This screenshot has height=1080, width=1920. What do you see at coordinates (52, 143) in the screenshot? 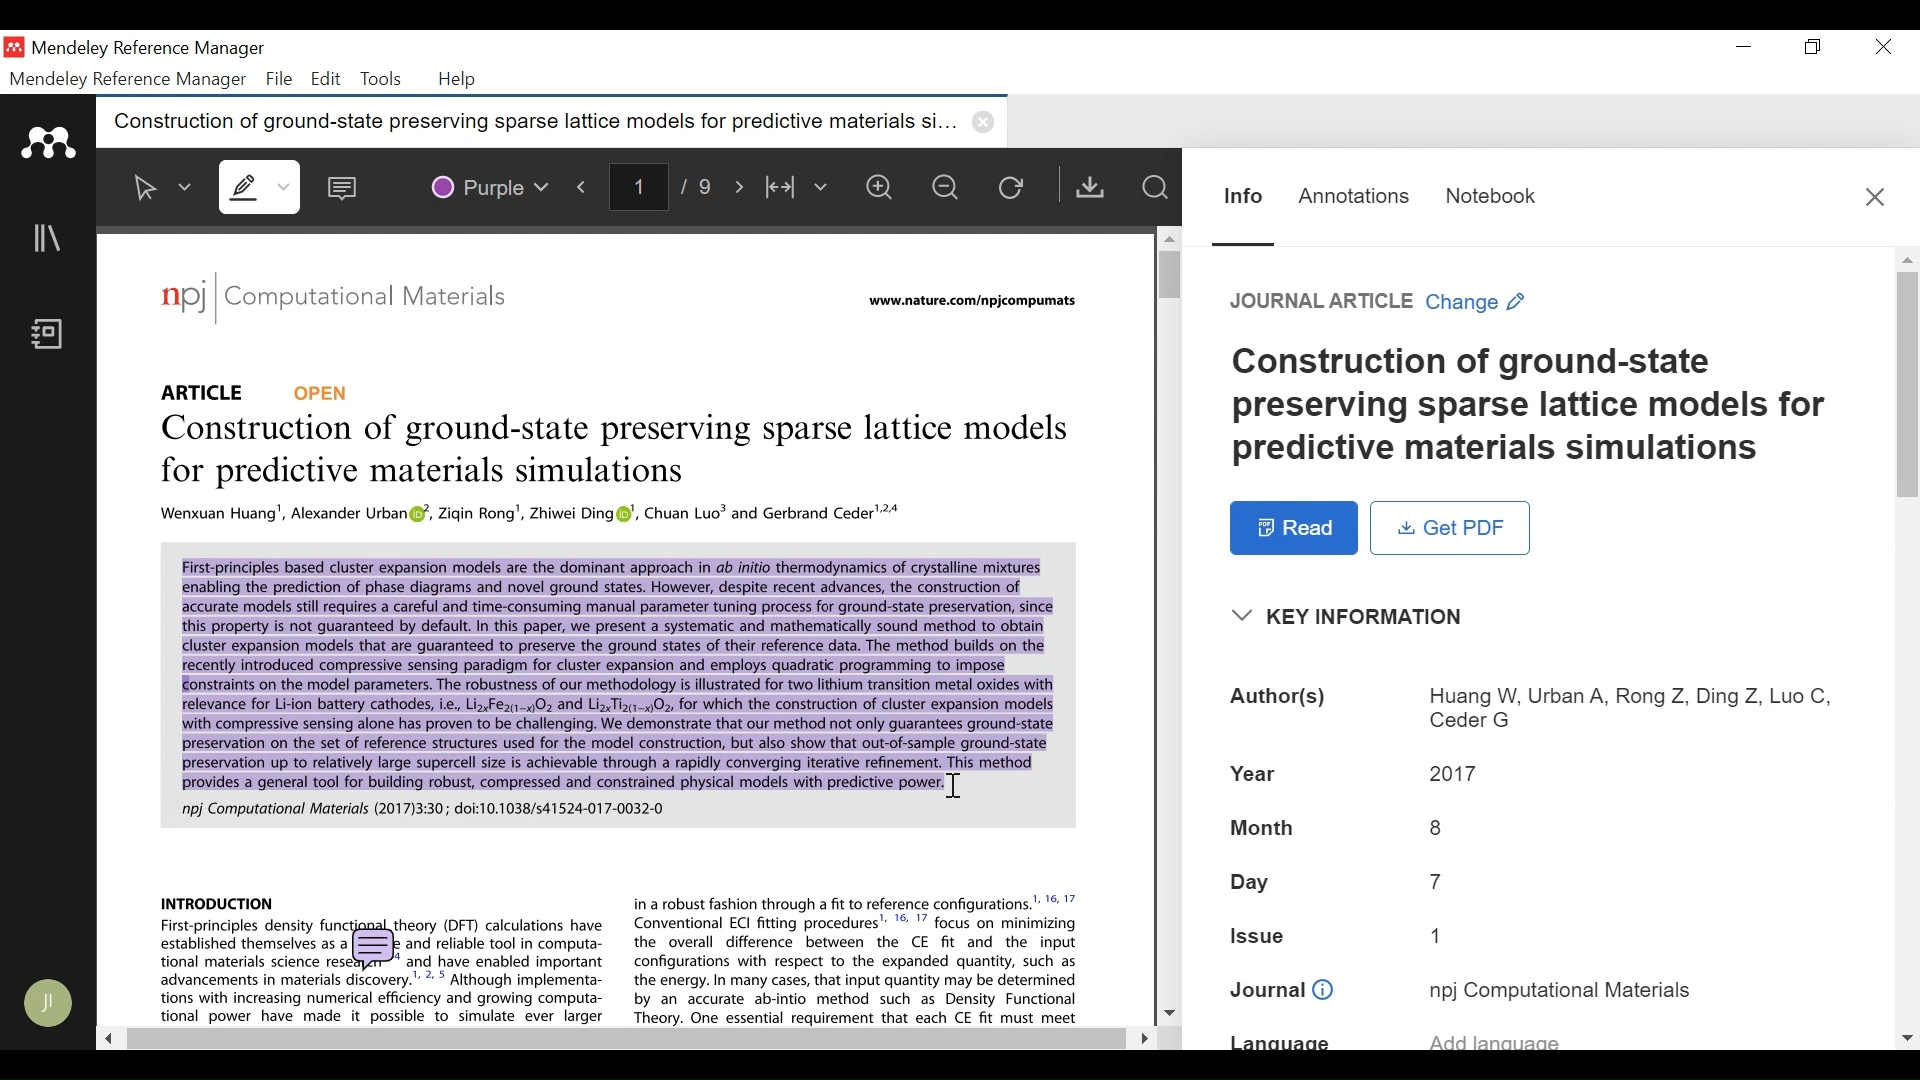
I see `Mendeley logo` at bounding box center [52, 143].